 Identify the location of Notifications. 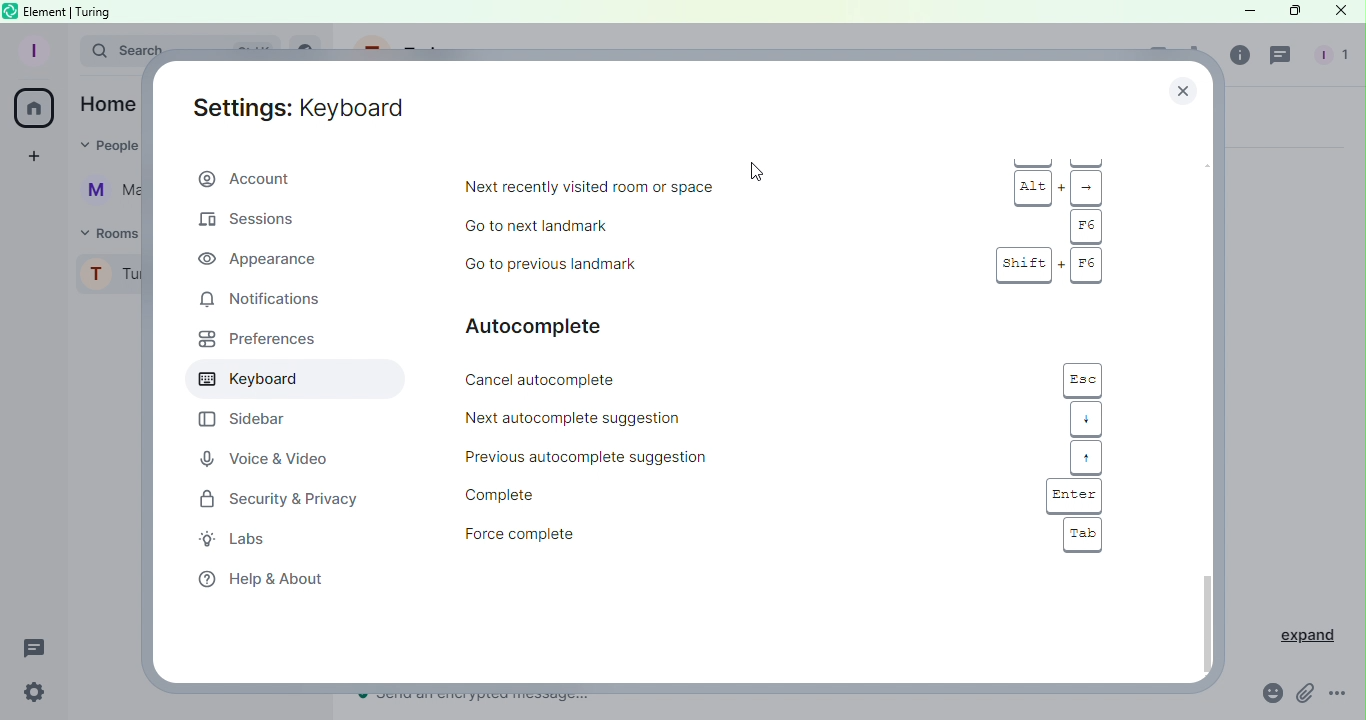
(282, 298).